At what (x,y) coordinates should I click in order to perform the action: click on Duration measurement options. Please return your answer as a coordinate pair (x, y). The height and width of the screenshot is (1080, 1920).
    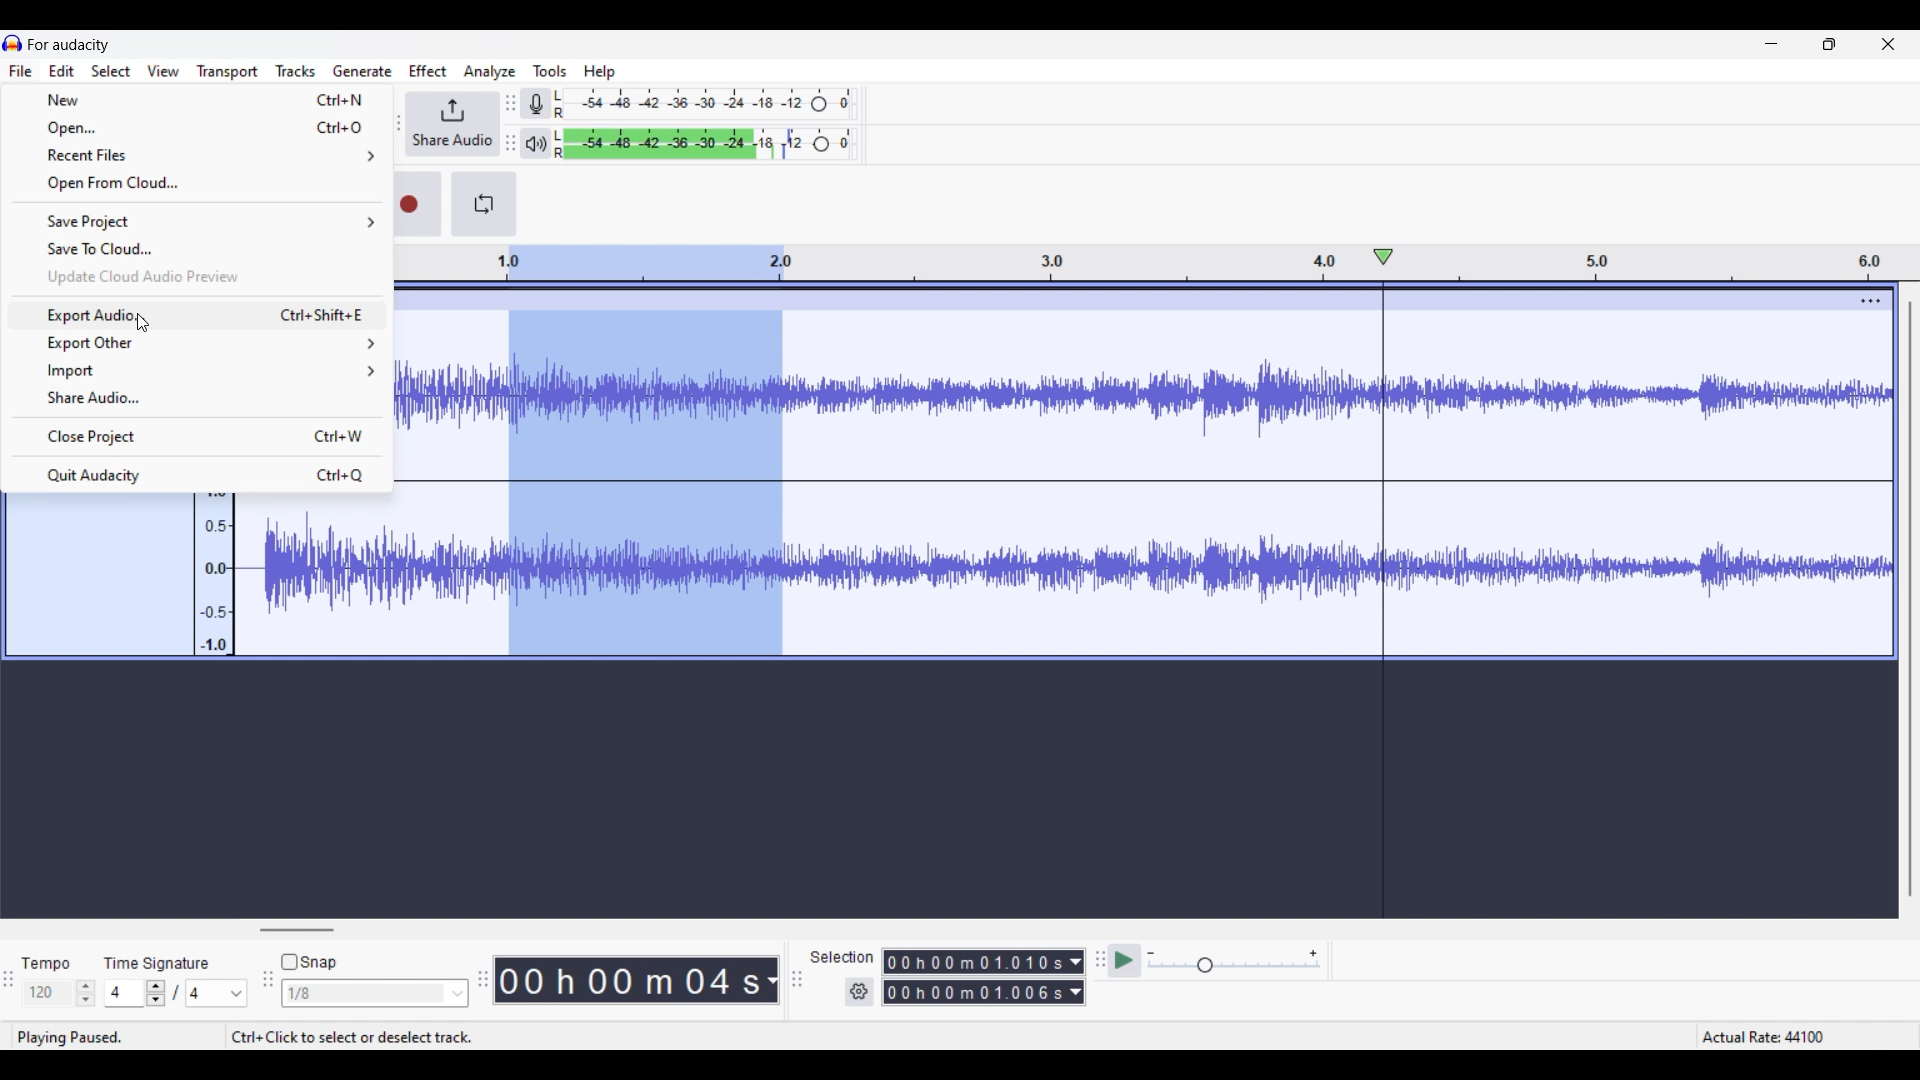
    Looking at the image, I should click on (771, 980).